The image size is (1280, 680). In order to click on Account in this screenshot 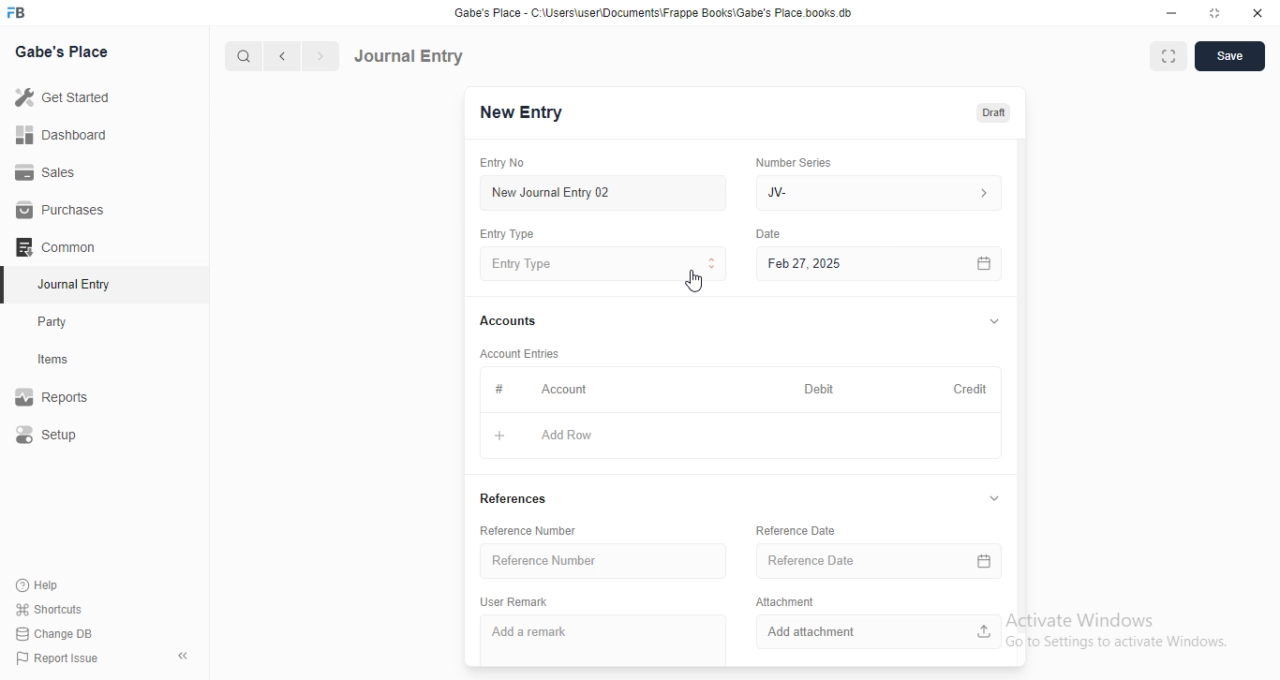, I will do `click(568, 388)`.